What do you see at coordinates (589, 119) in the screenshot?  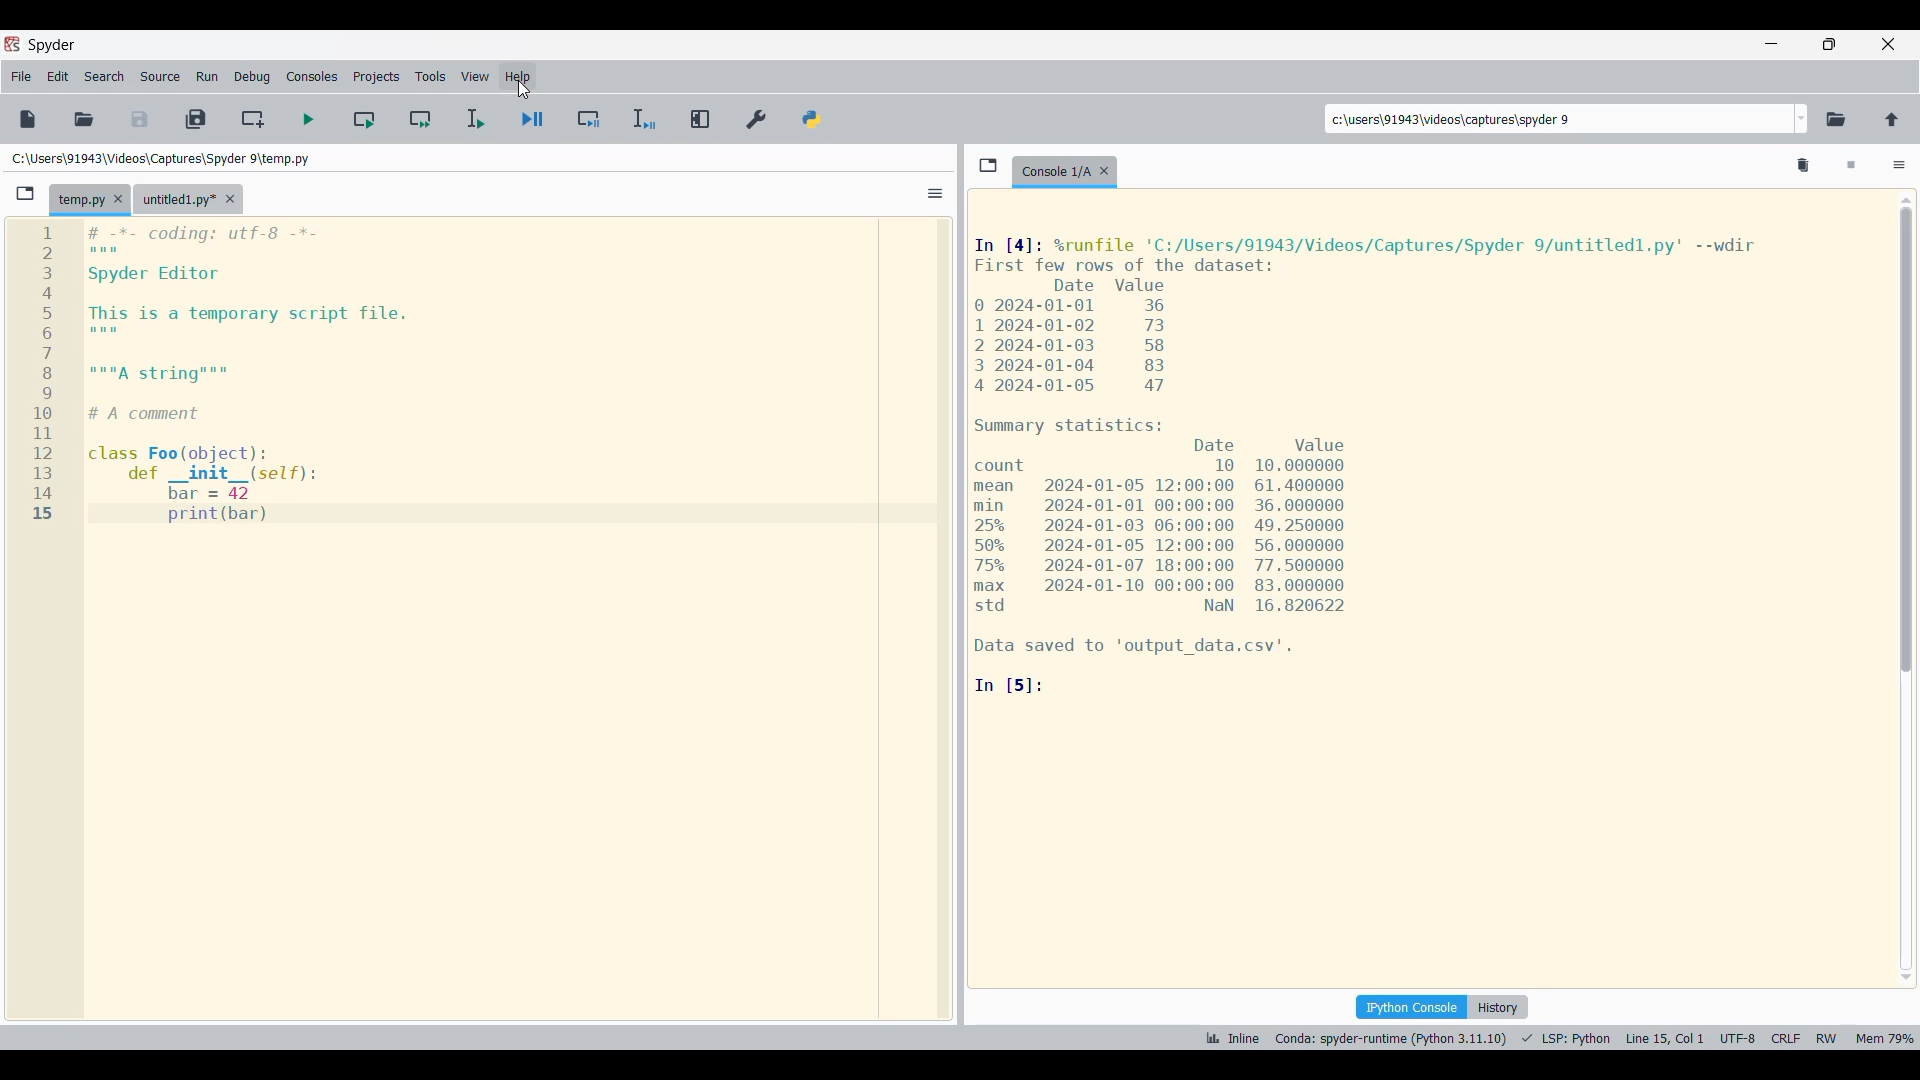 I see `` at bounding box center [589, 119].